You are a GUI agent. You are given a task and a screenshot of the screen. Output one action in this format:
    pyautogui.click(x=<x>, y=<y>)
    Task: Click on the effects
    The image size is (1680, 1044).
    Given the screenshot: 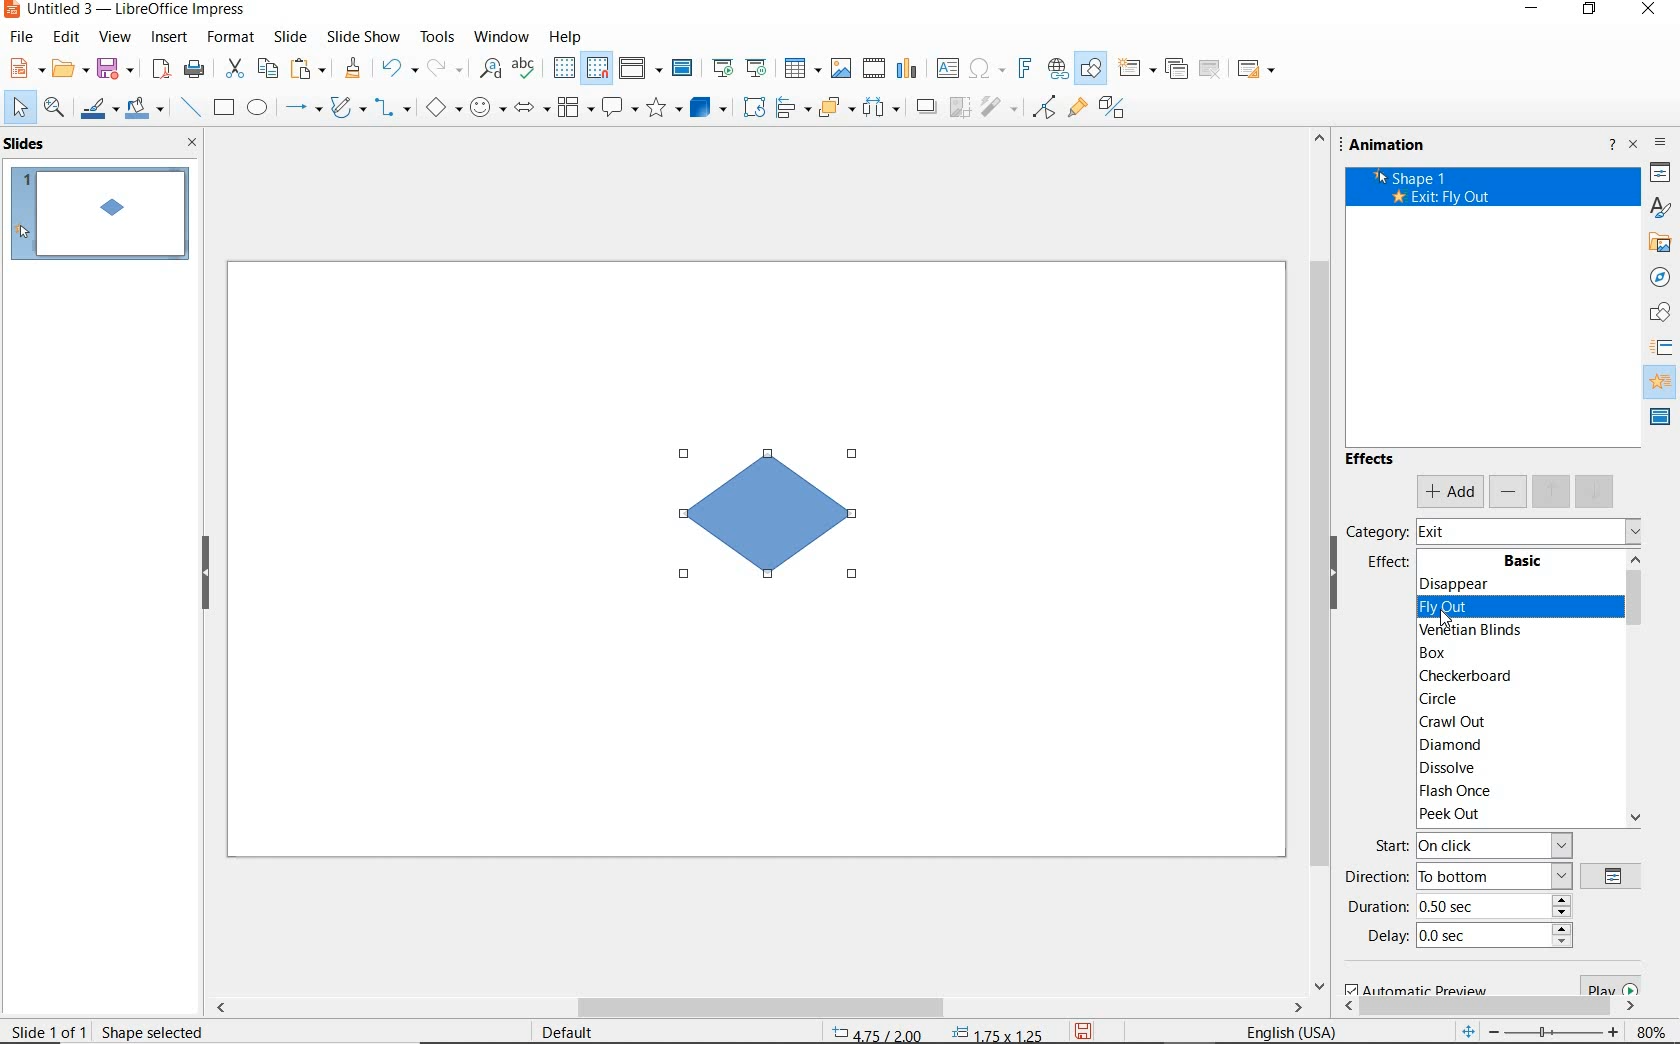 What is the action you would take?
    pyautogui.click(x=1372, y=458)
    